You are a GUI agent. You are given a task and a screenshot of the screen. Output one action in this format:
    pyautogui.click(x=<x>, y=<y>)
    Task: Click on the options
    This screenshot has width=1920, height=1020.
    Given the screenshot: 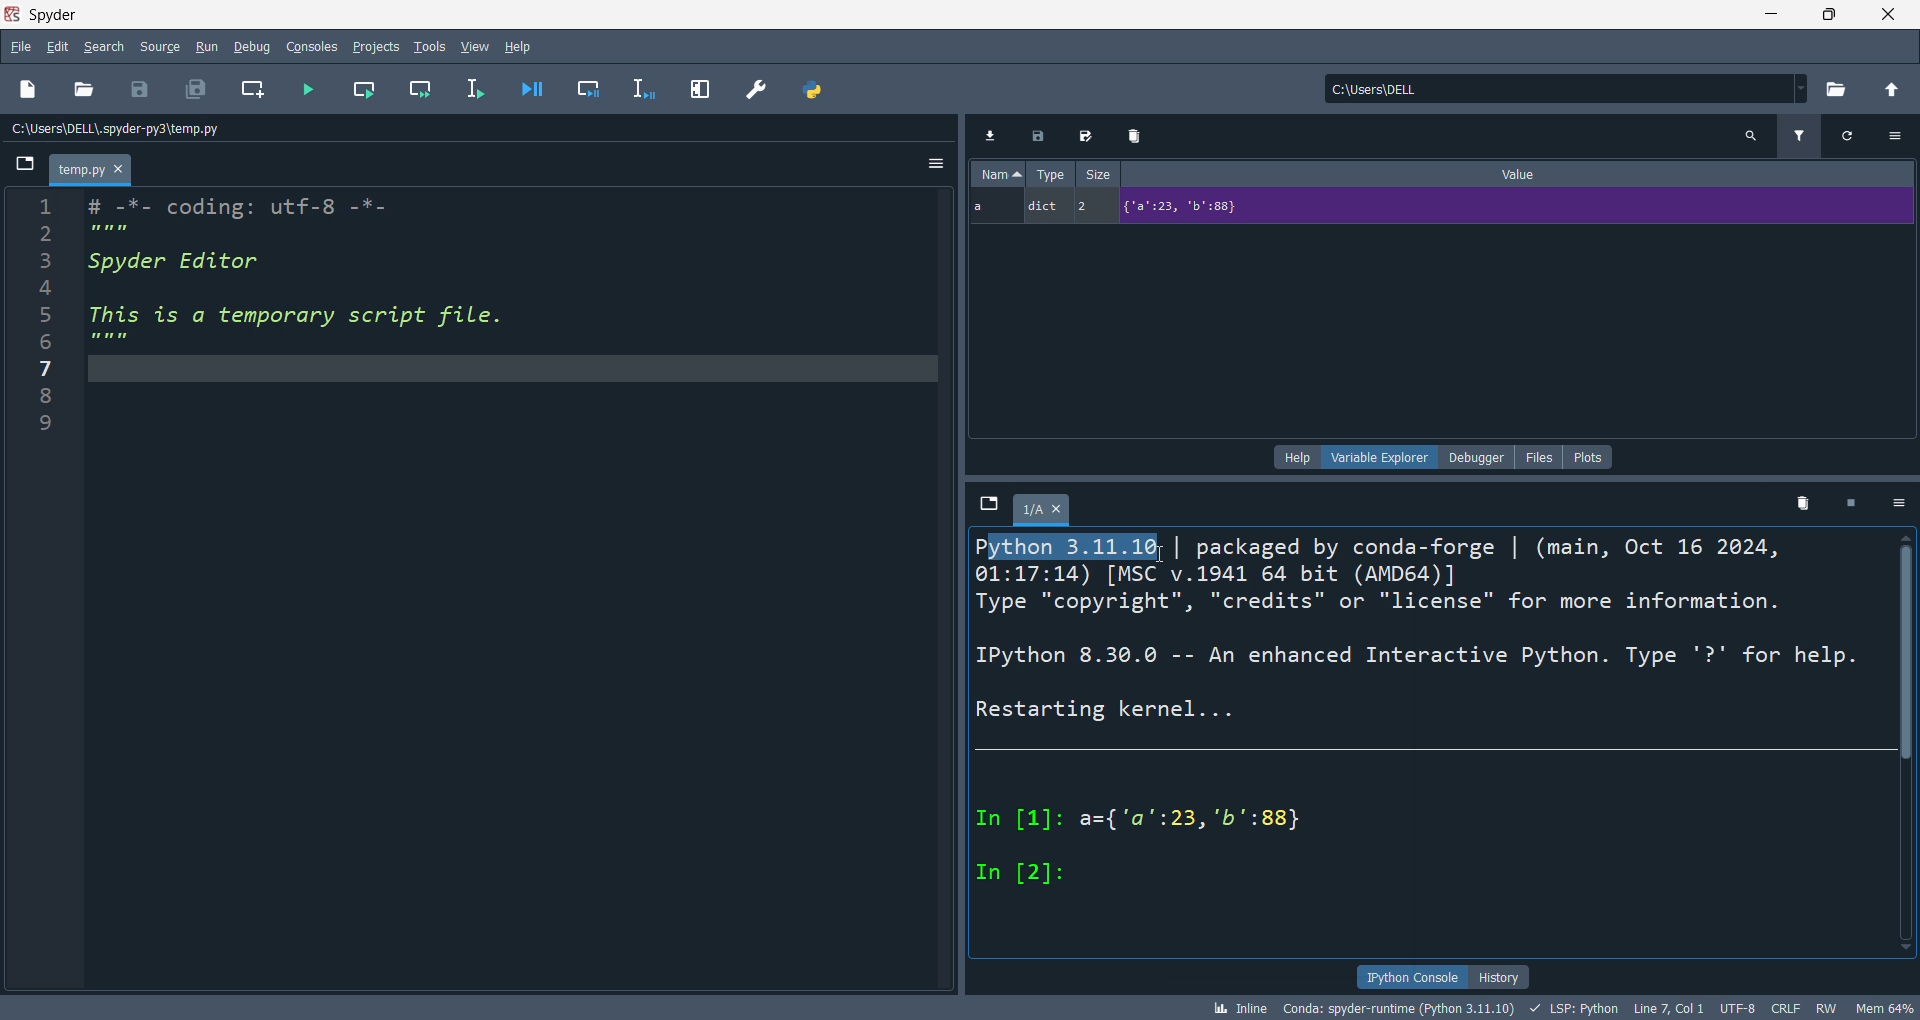 What is the action you would take?
    pyautogui.click(x=1902, y=504)
    